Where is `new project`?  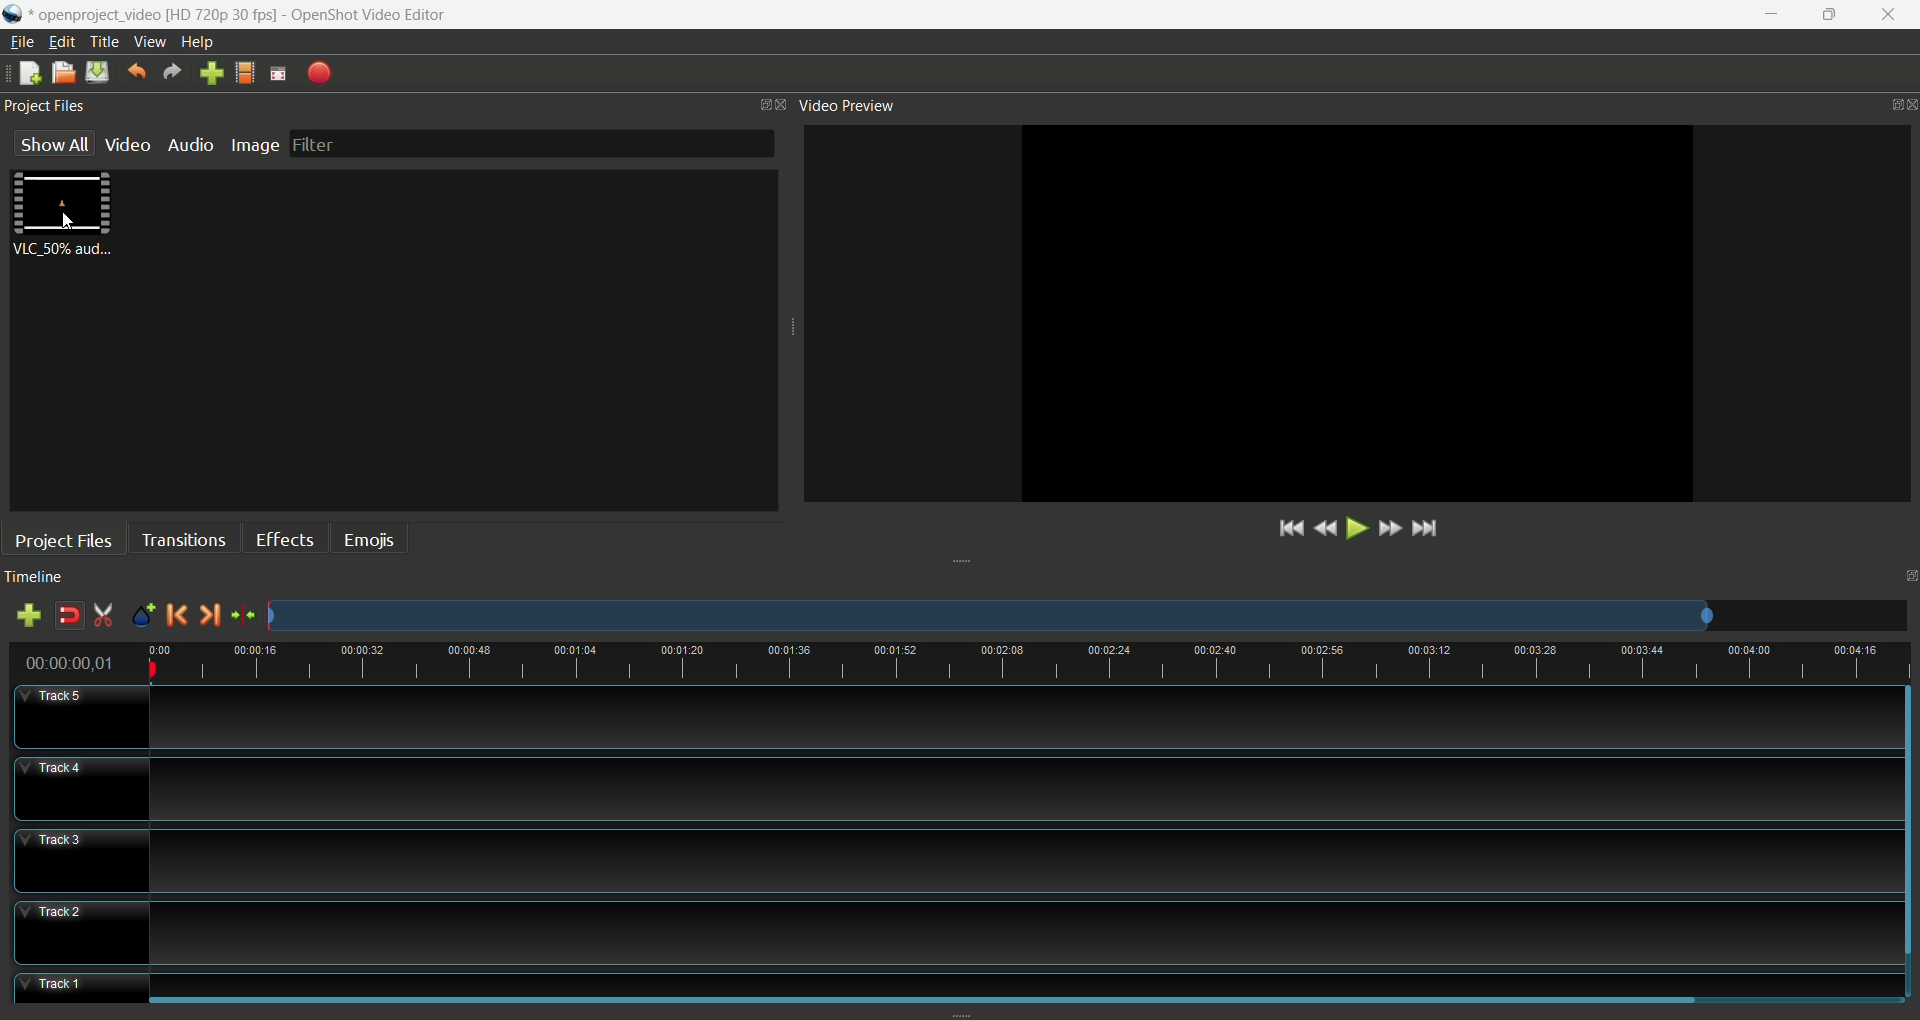
new project is located at coordinates (28, 73).